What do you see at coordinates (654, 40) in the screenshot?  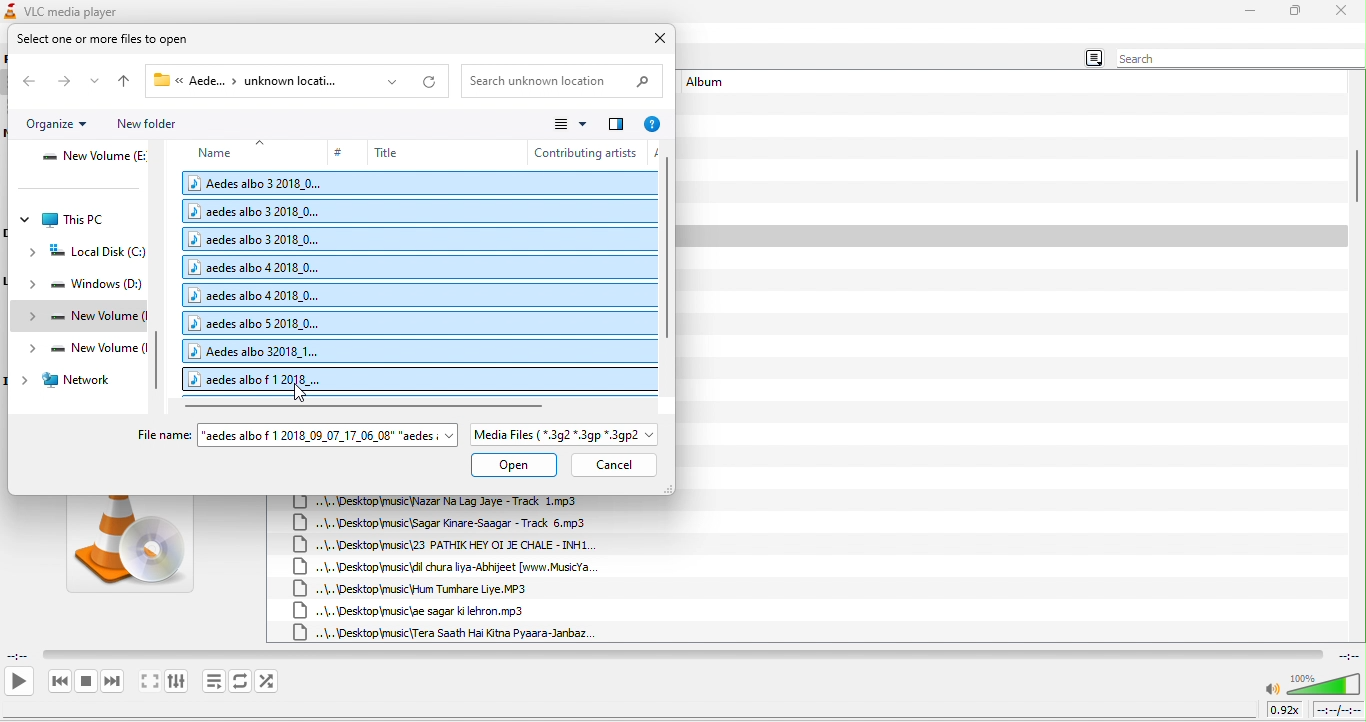 I see `close` at bounding box center [654, 40].